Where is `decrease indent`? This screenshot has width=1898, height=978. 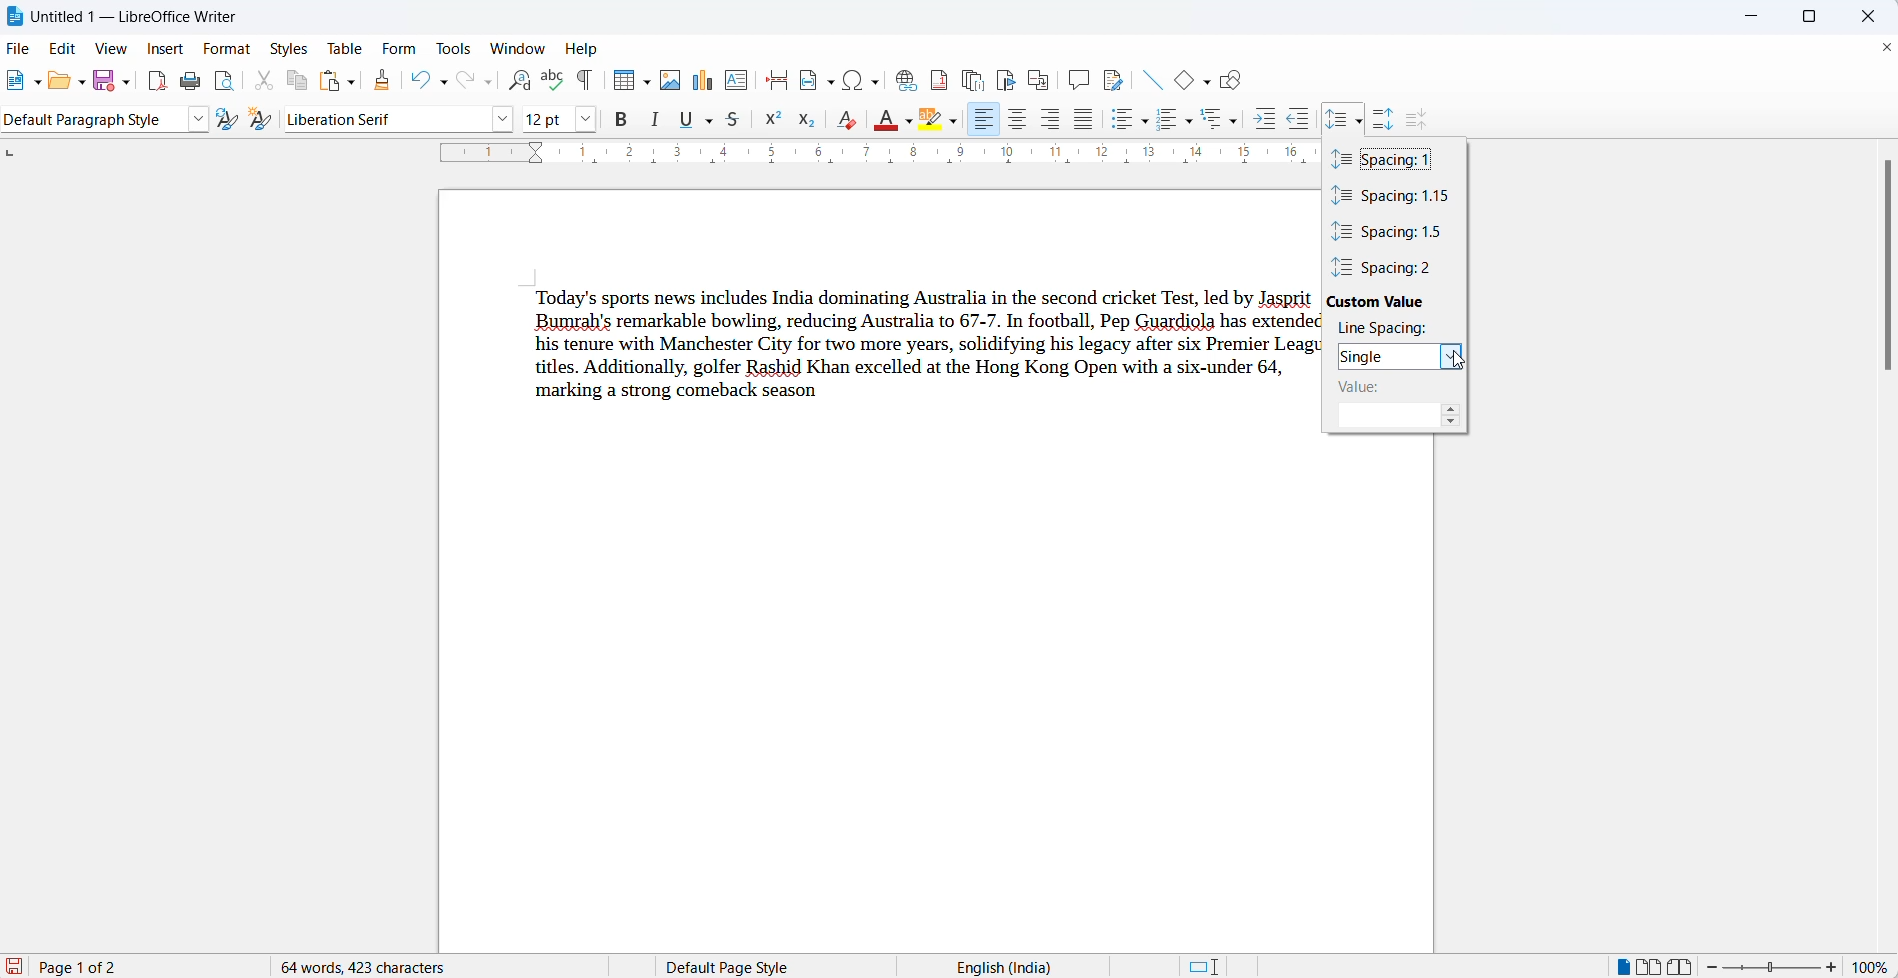
decrease indent is located at coordinates (1303, 120).